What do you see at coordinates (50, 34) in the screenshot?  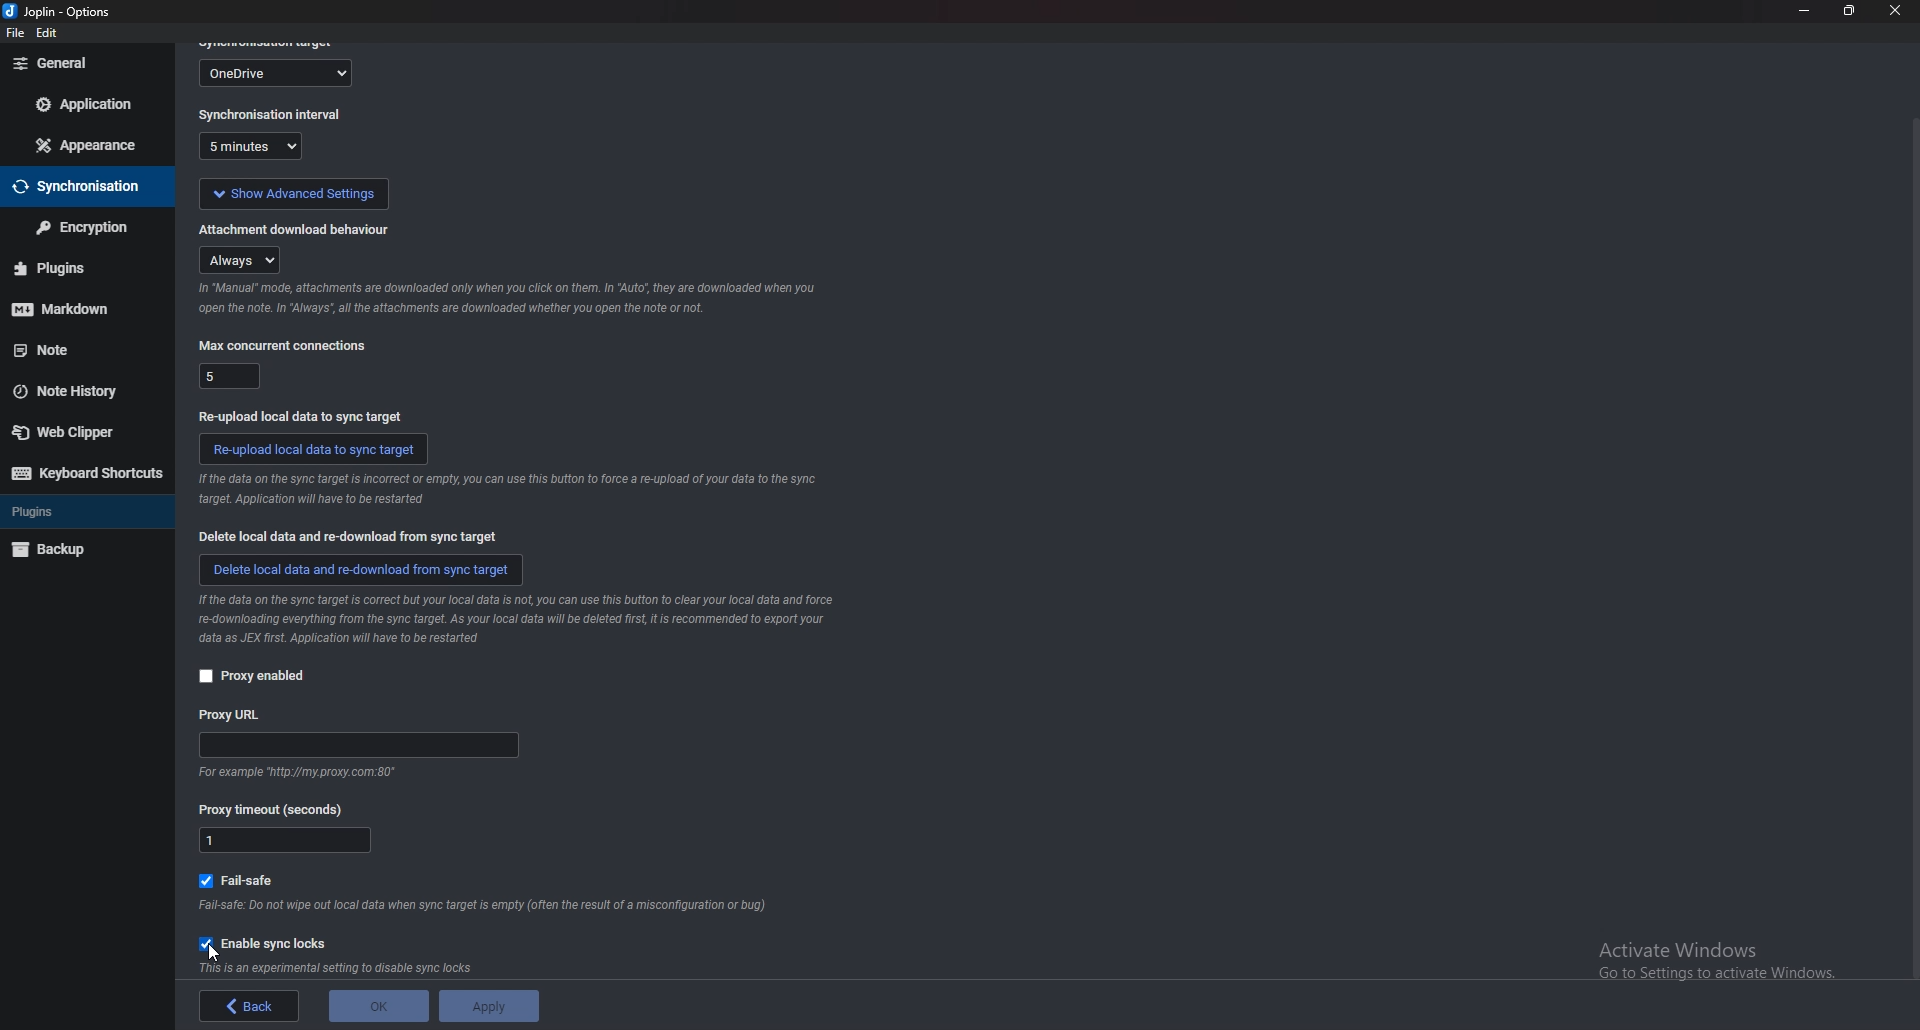 I see `edit` at bounding box center [50, 34].